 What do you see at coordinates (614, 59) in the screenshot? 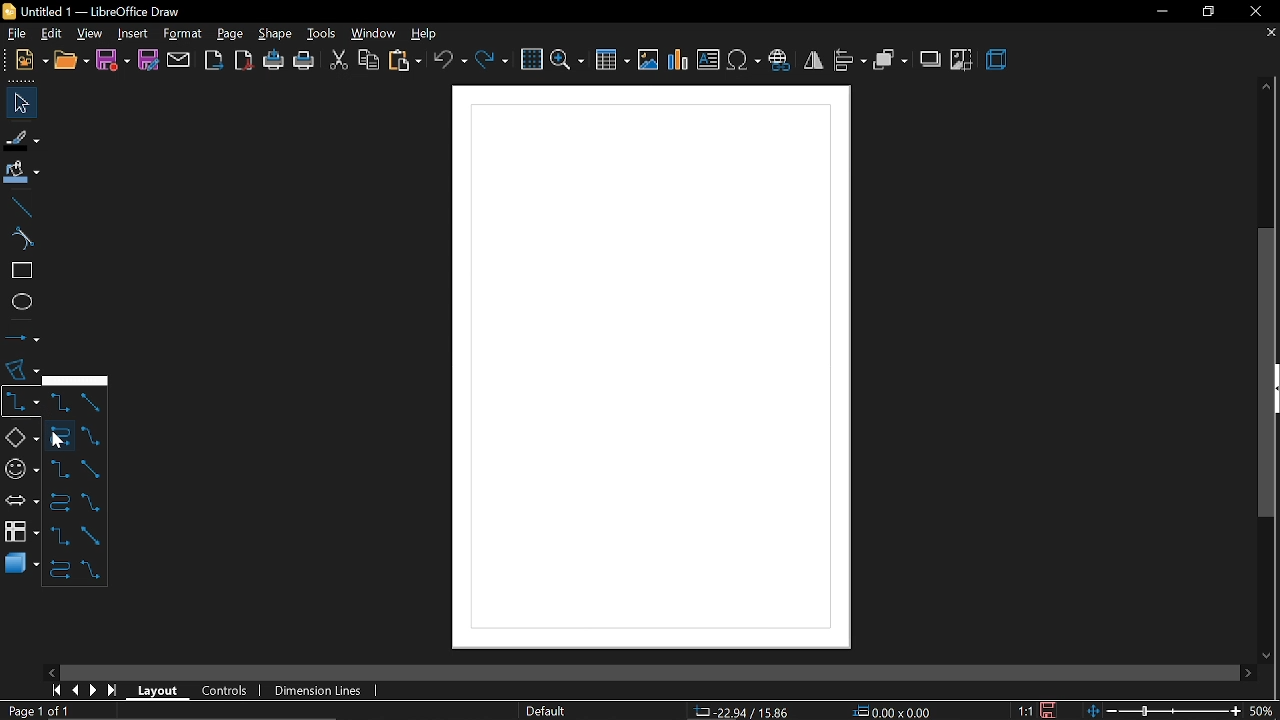
I see `Insert table` at bounding box center [614, 59].